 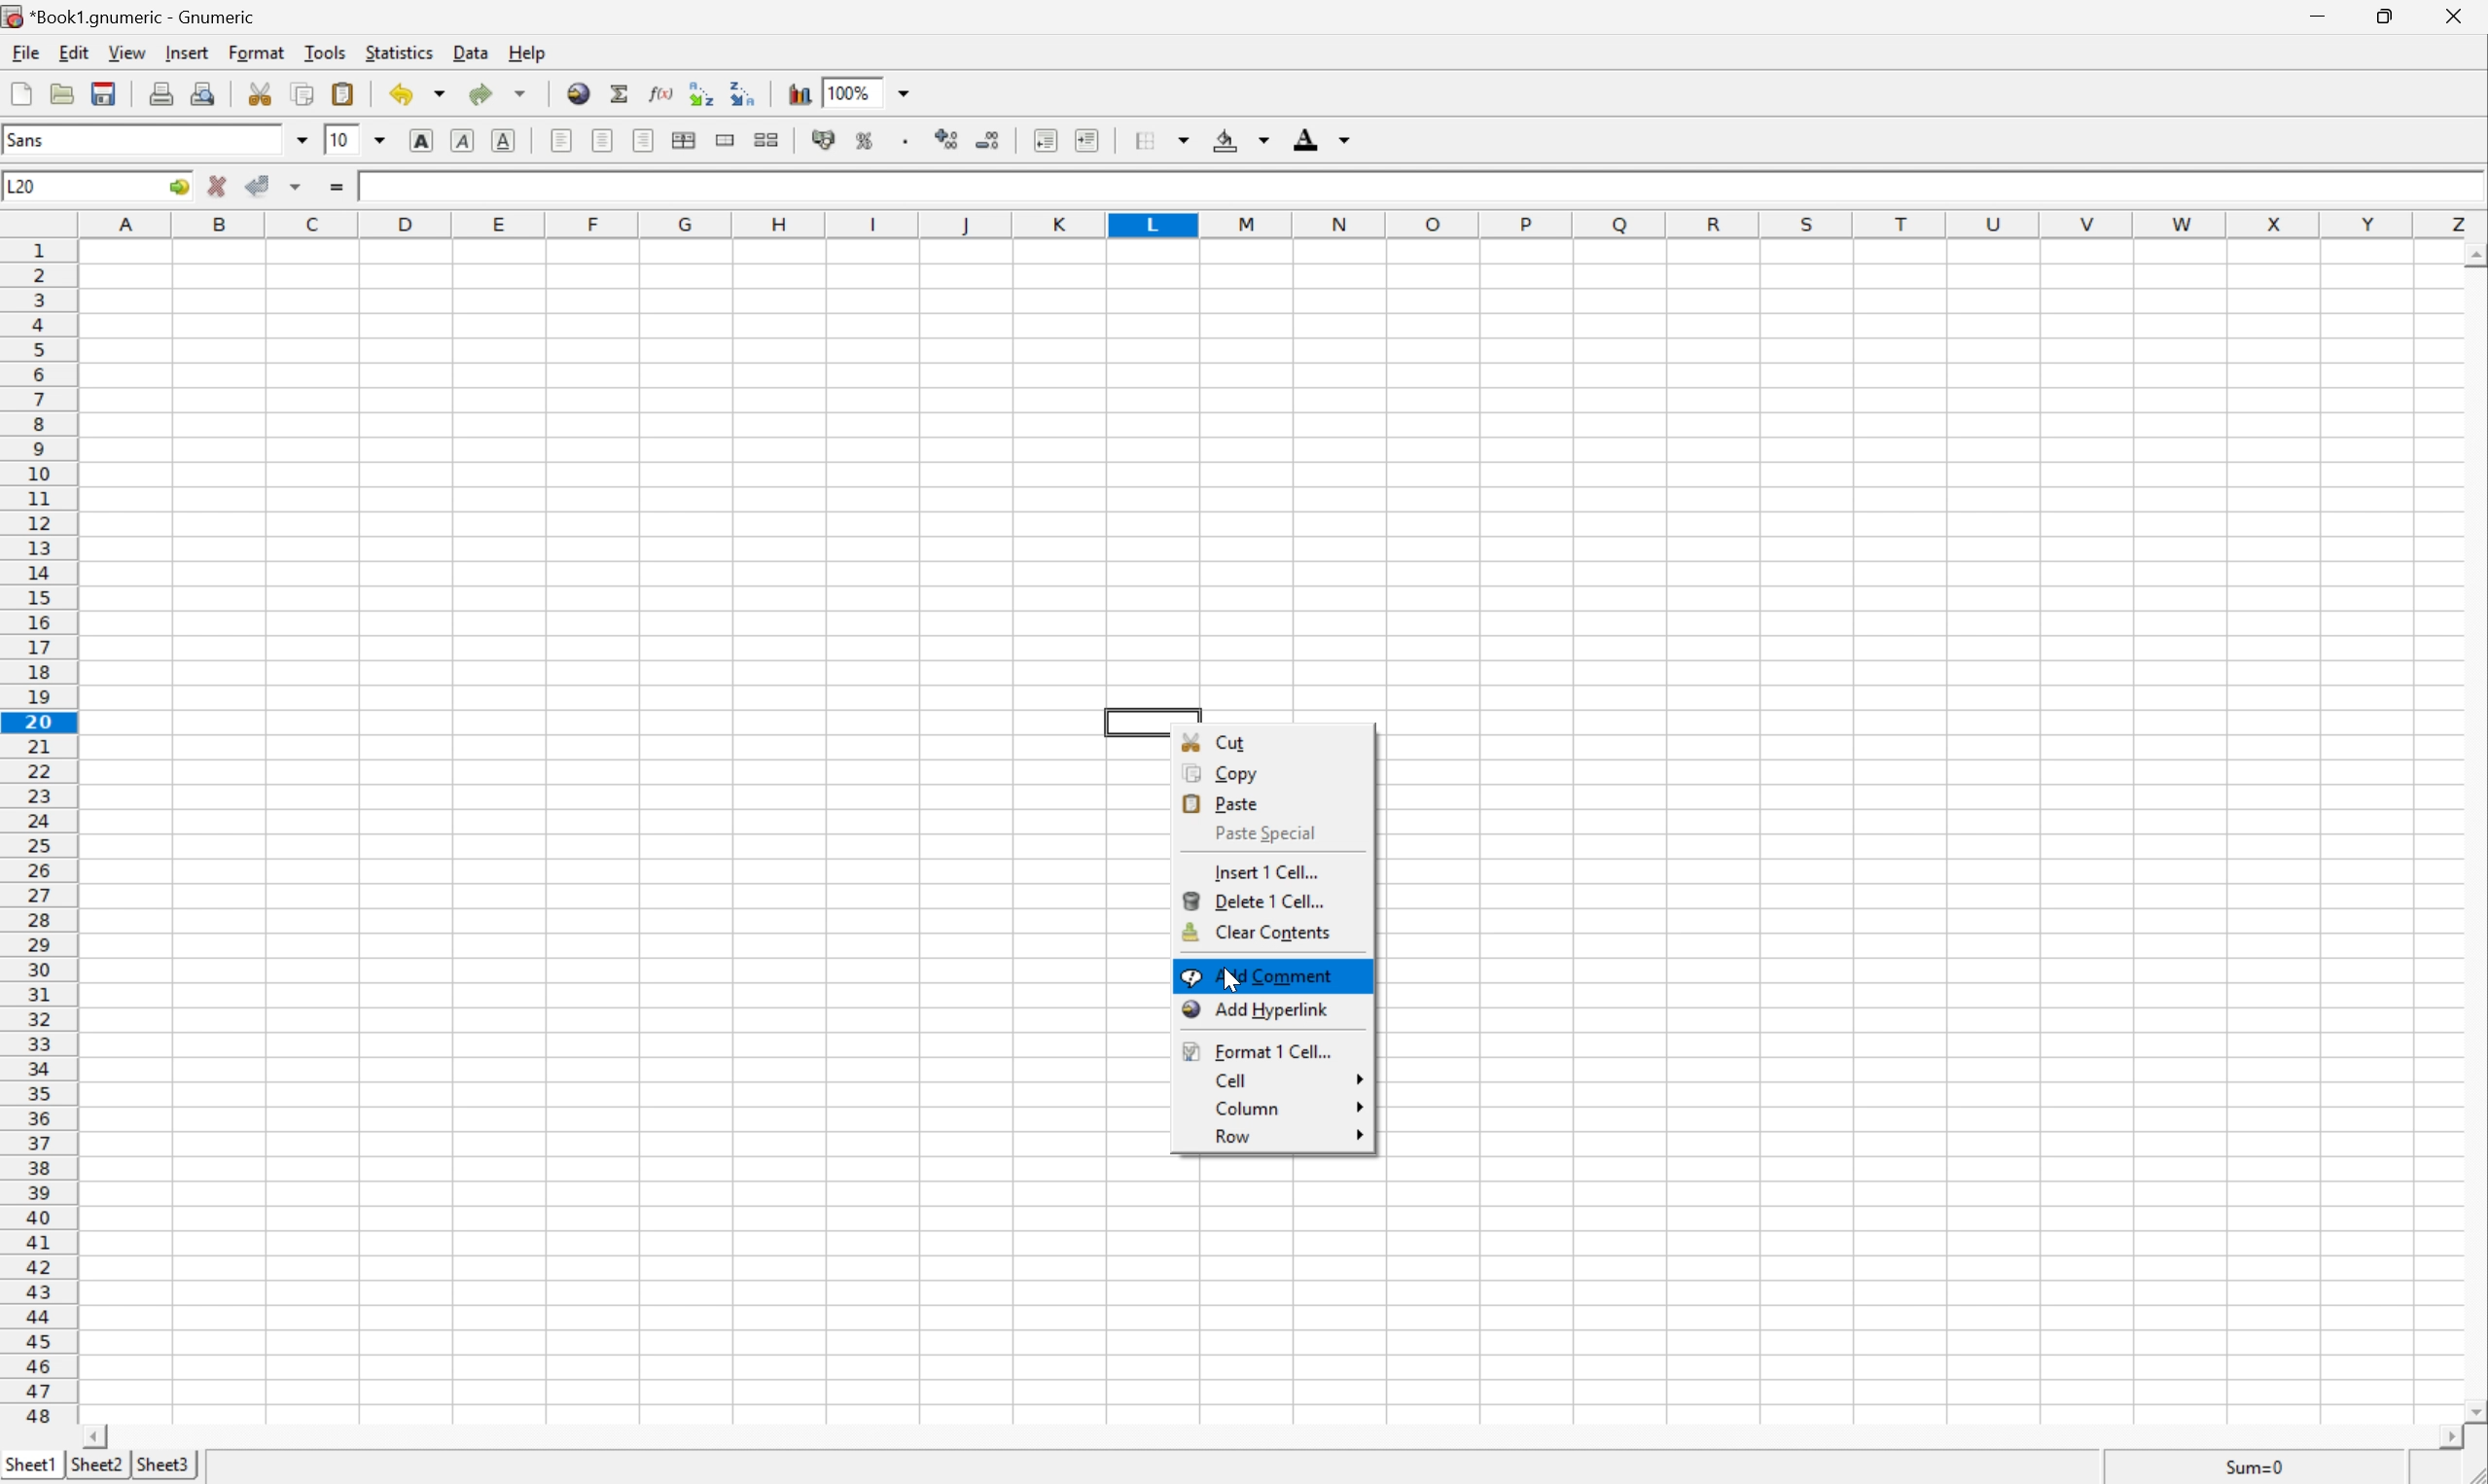 I want to click on Close, so click(x=2452, y=16).